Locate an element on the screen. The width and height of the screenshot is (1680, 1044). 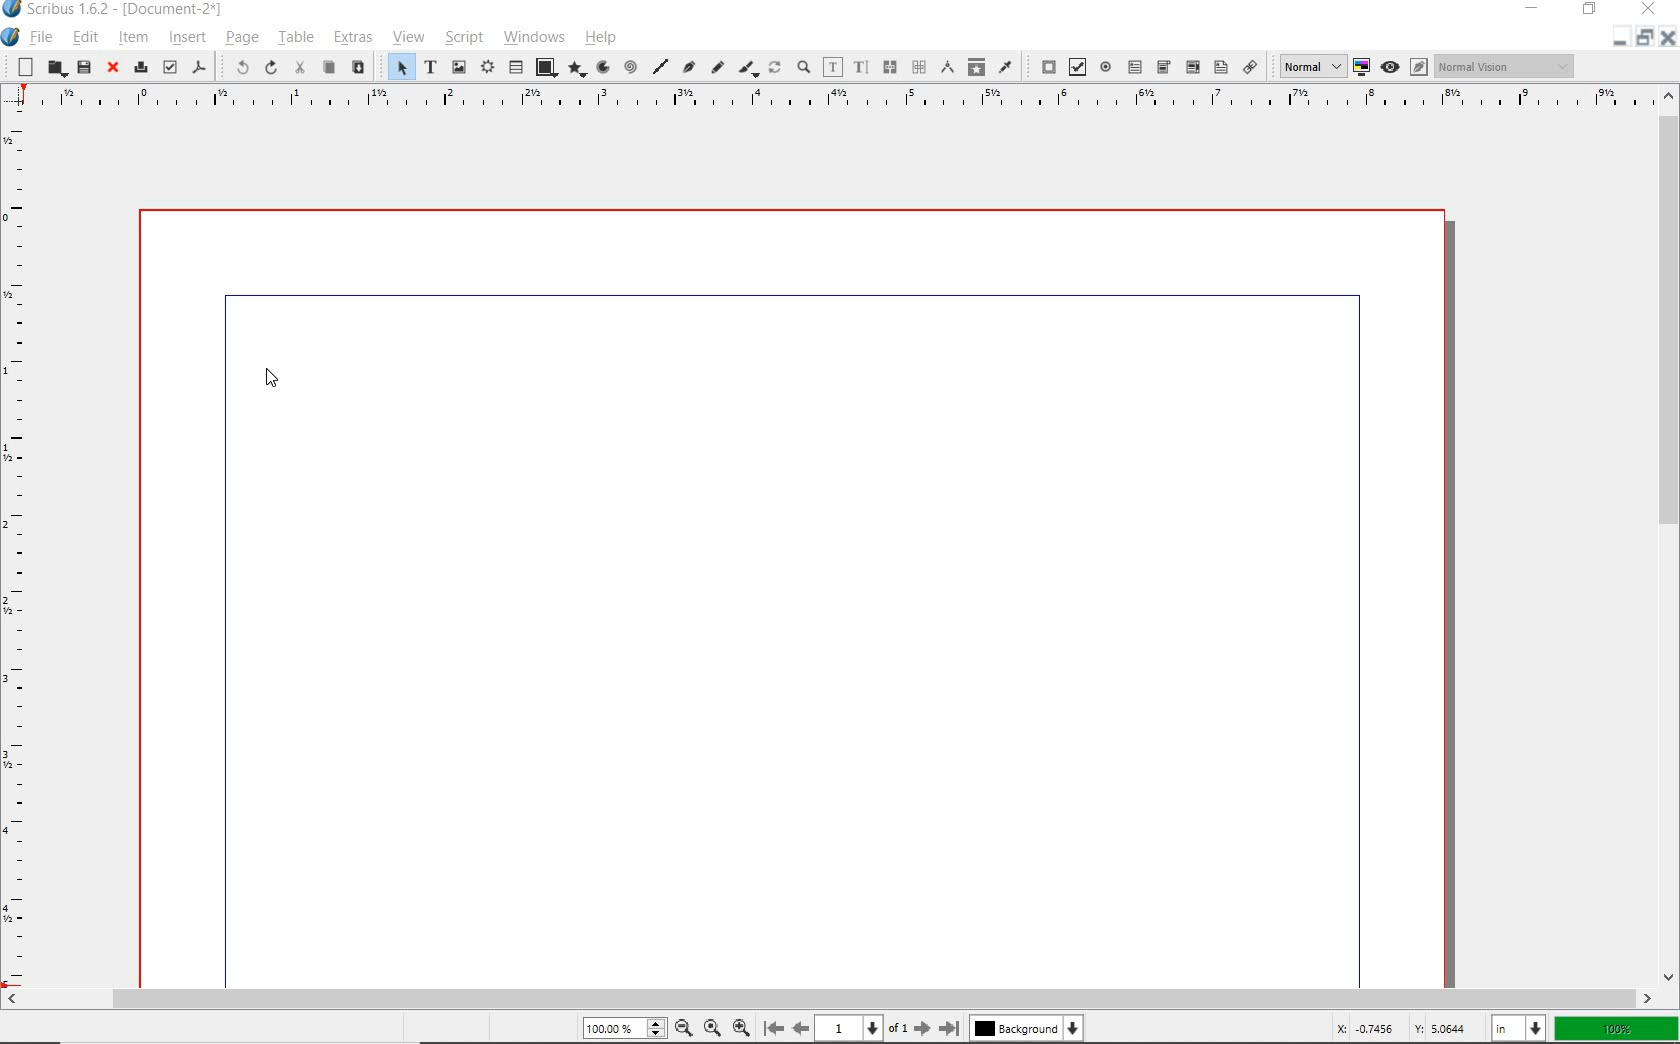
visual appearance of display is located at coordinates (1508, 65).